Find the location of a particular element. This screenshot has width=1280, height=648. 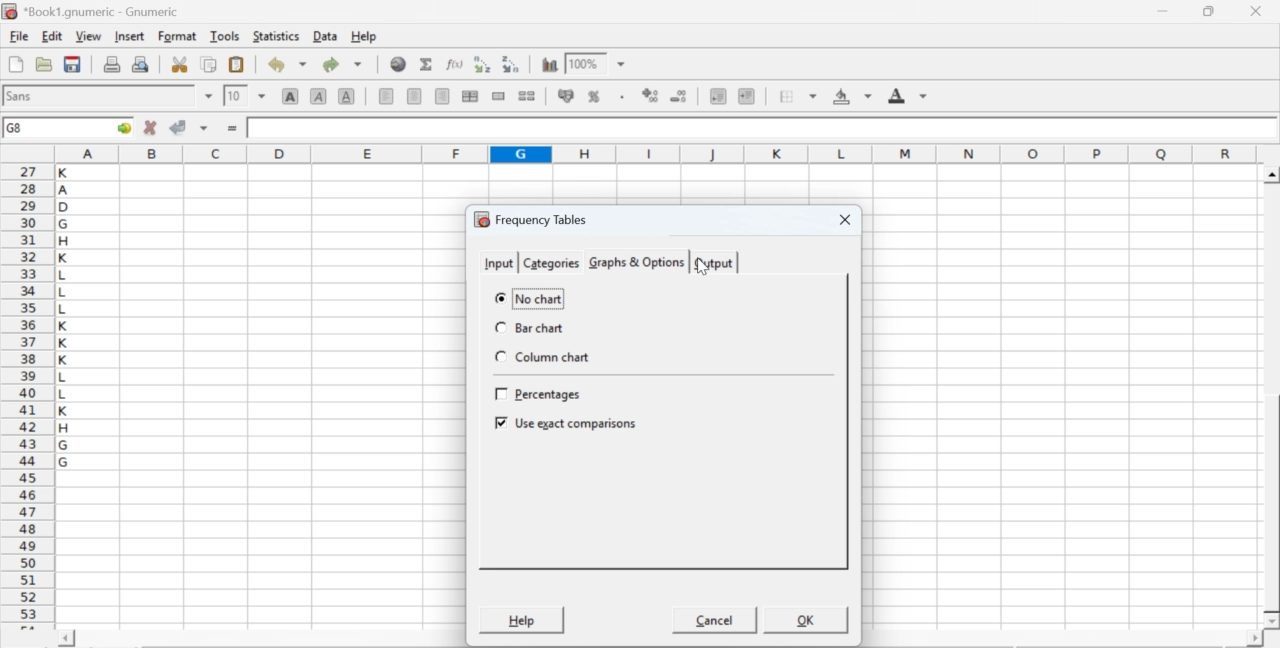

bar chart is located at coordinates (533, 328).